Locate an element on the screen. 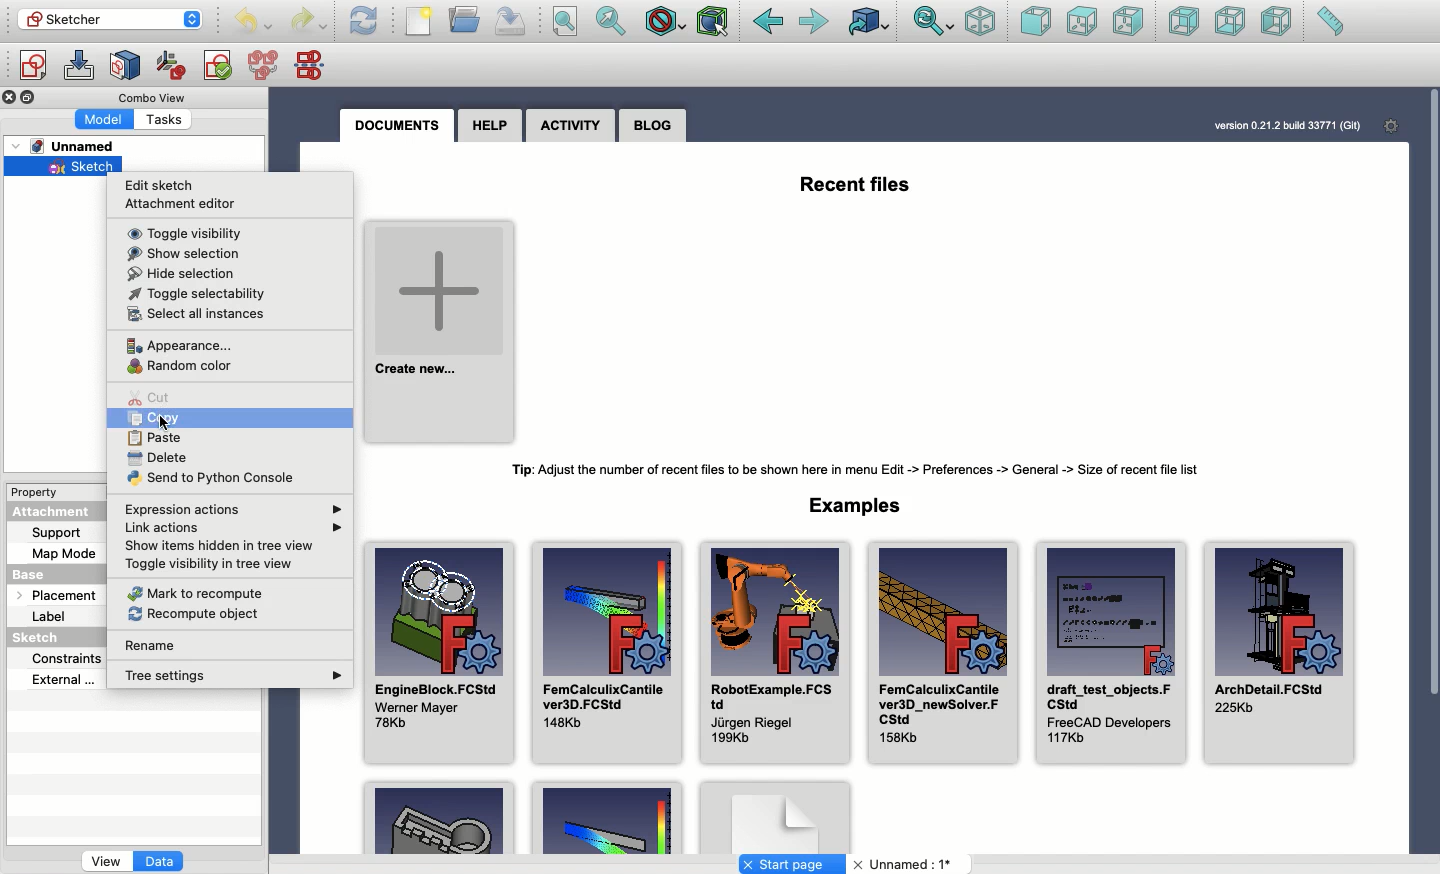 Image resolution: width=1440 pixels, height=874 pixels. Examples is located at coordinates (861, 504).